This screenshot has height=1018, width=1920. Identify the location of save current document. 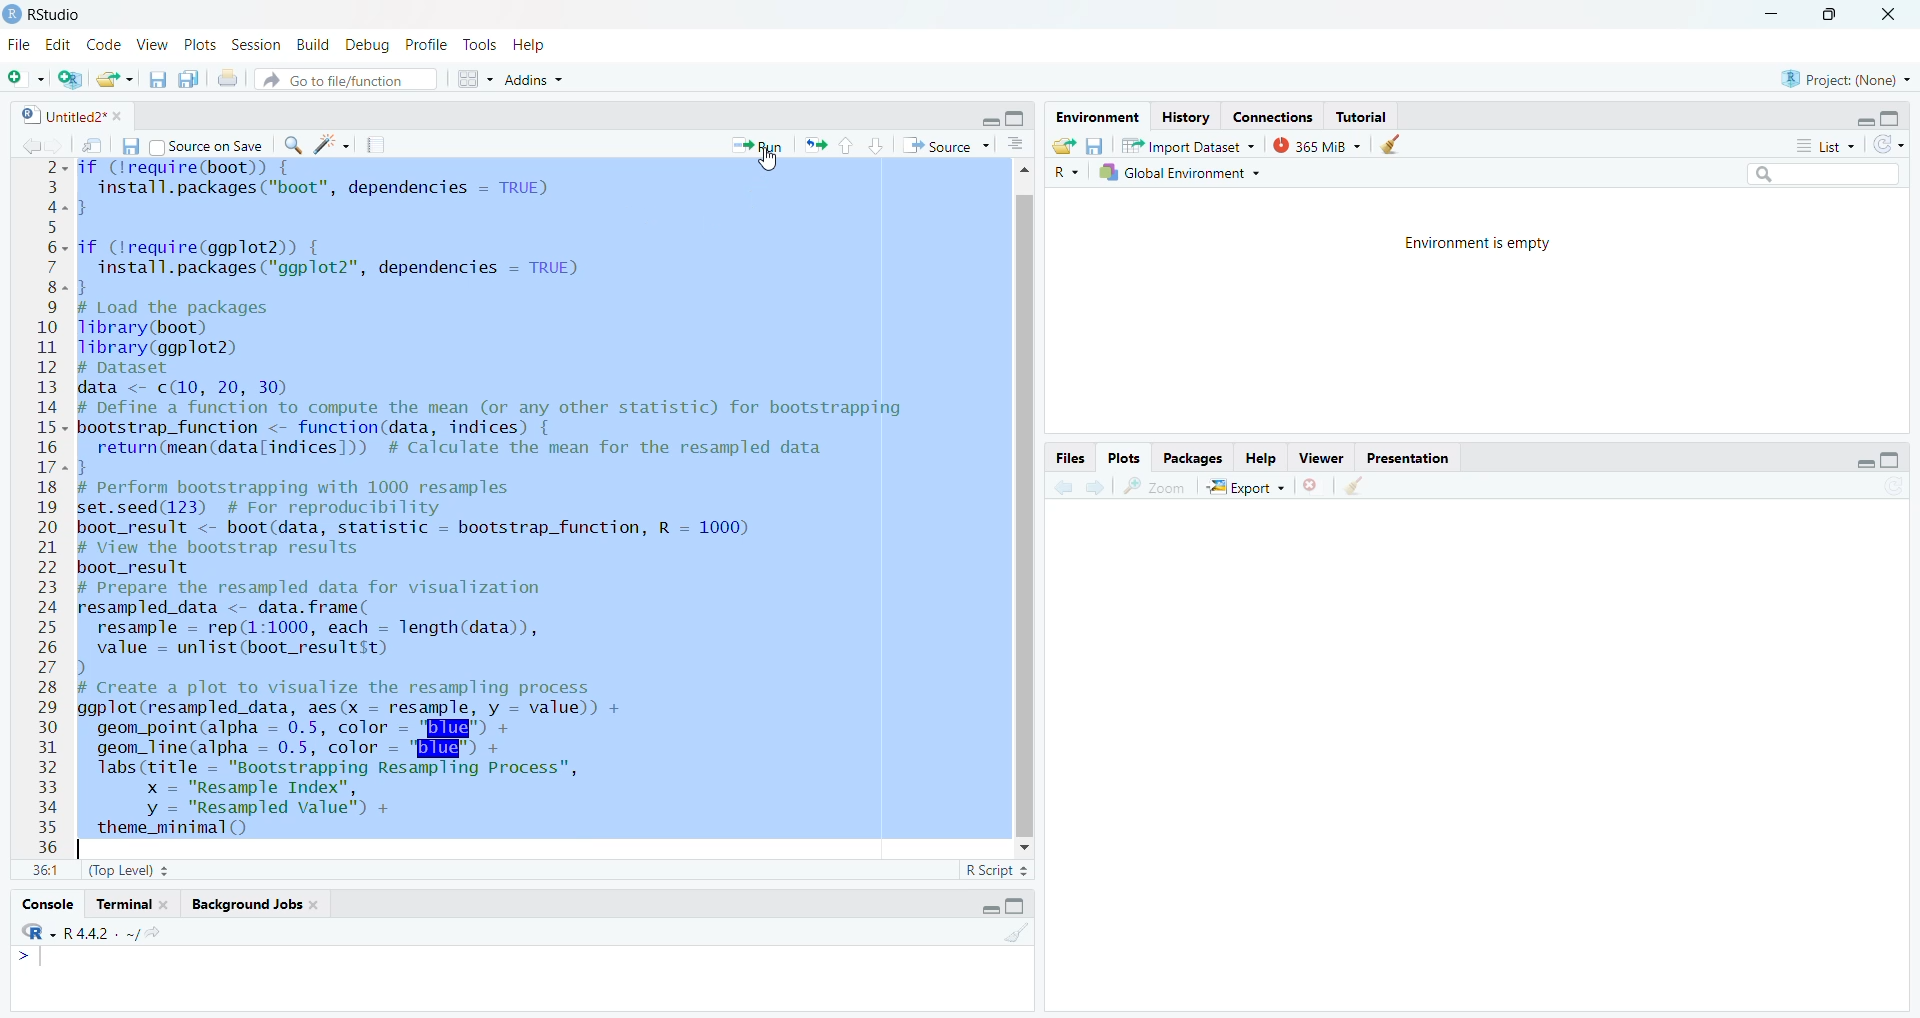
(127, 145).